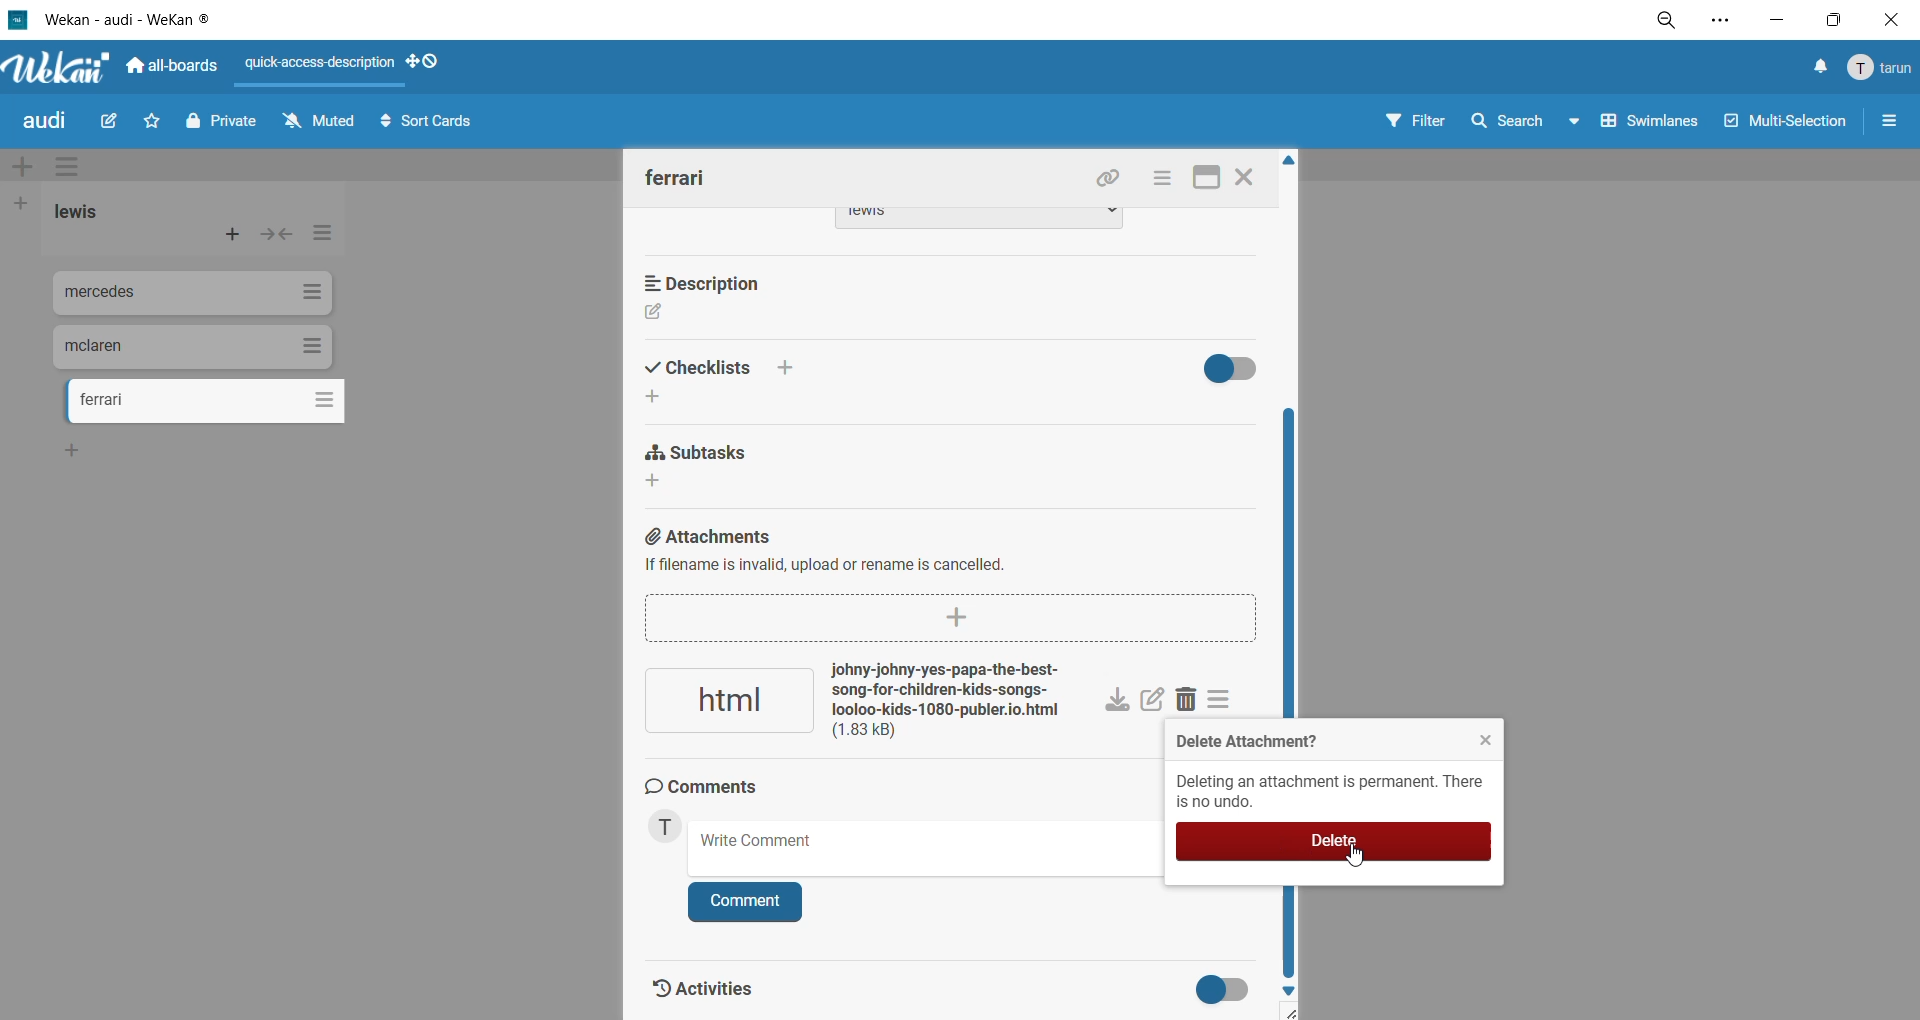 This screenshot has height=1020, width=1920. What do you see at coordinates (1525, 124) in the screenshot?
I see `search` at bounding box center [1525, 124].